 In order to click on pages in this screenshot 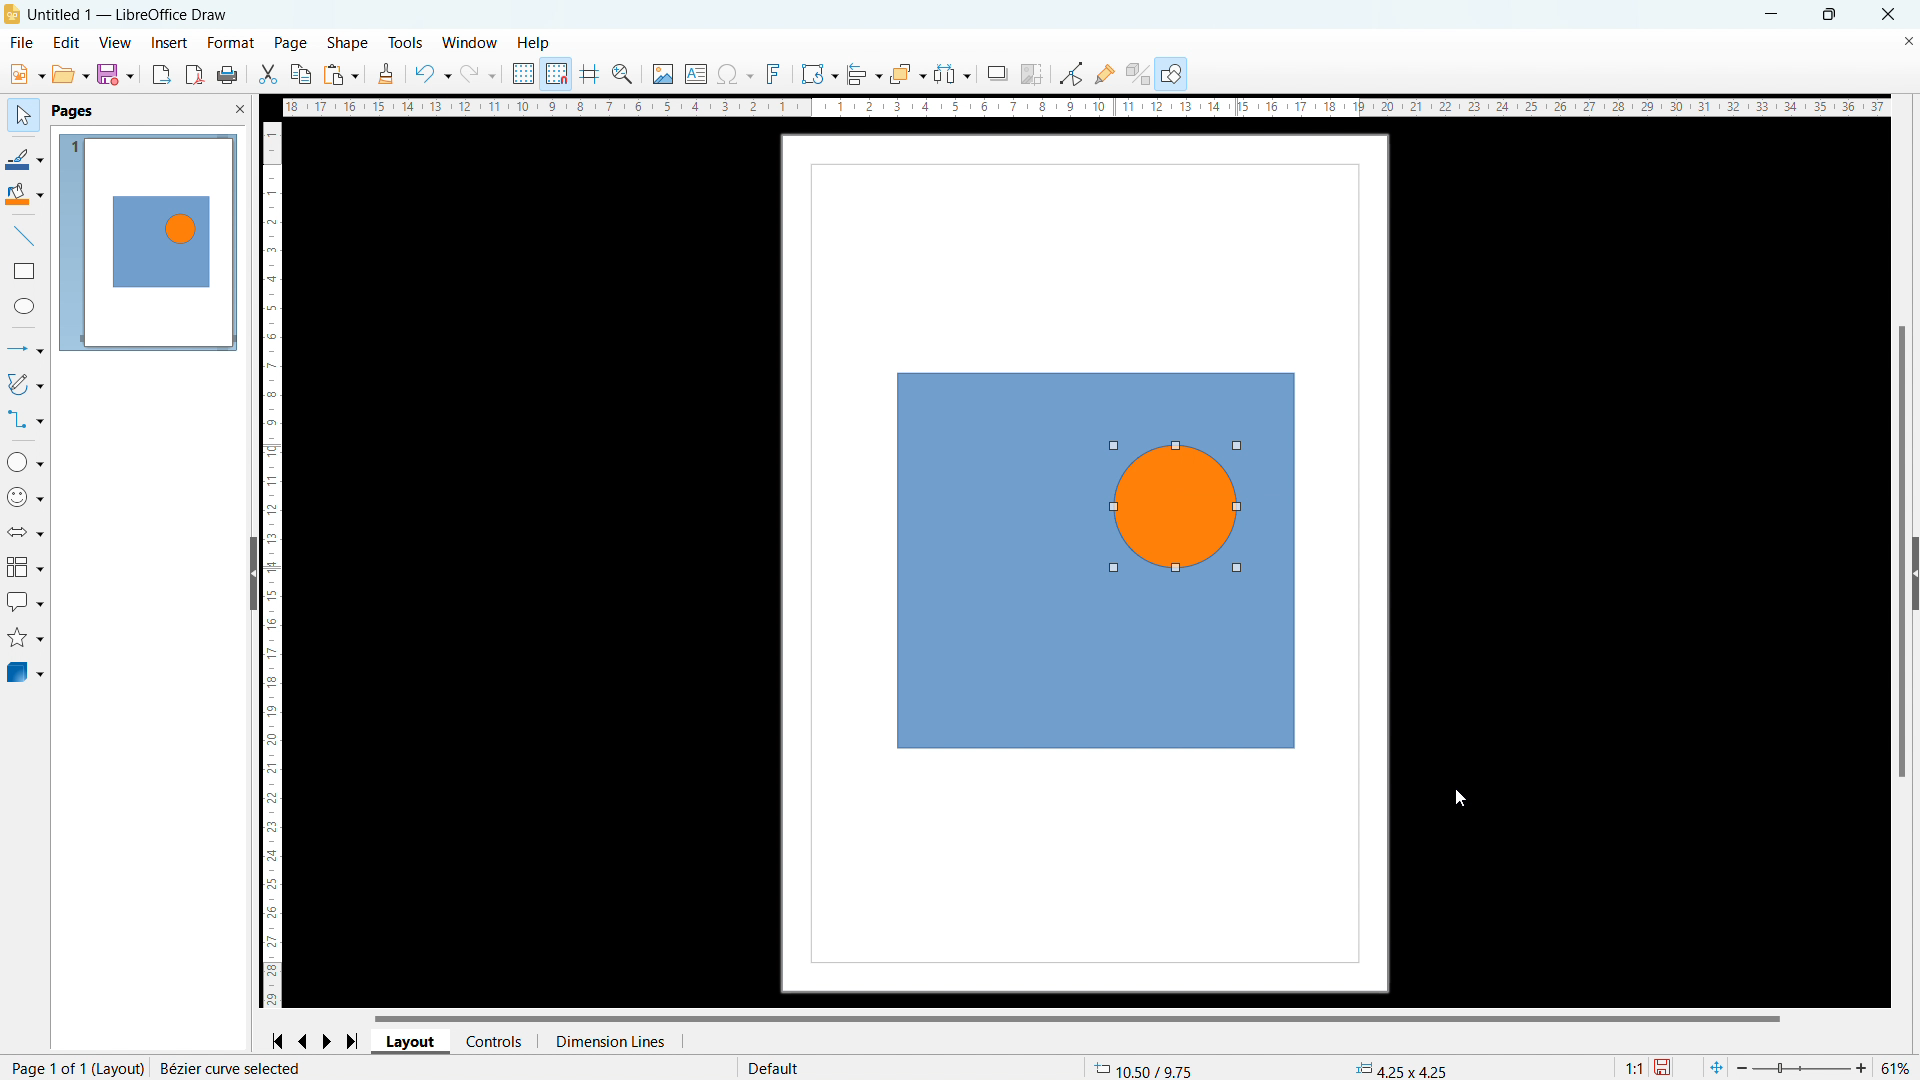, I will do `click(74, 111)`.